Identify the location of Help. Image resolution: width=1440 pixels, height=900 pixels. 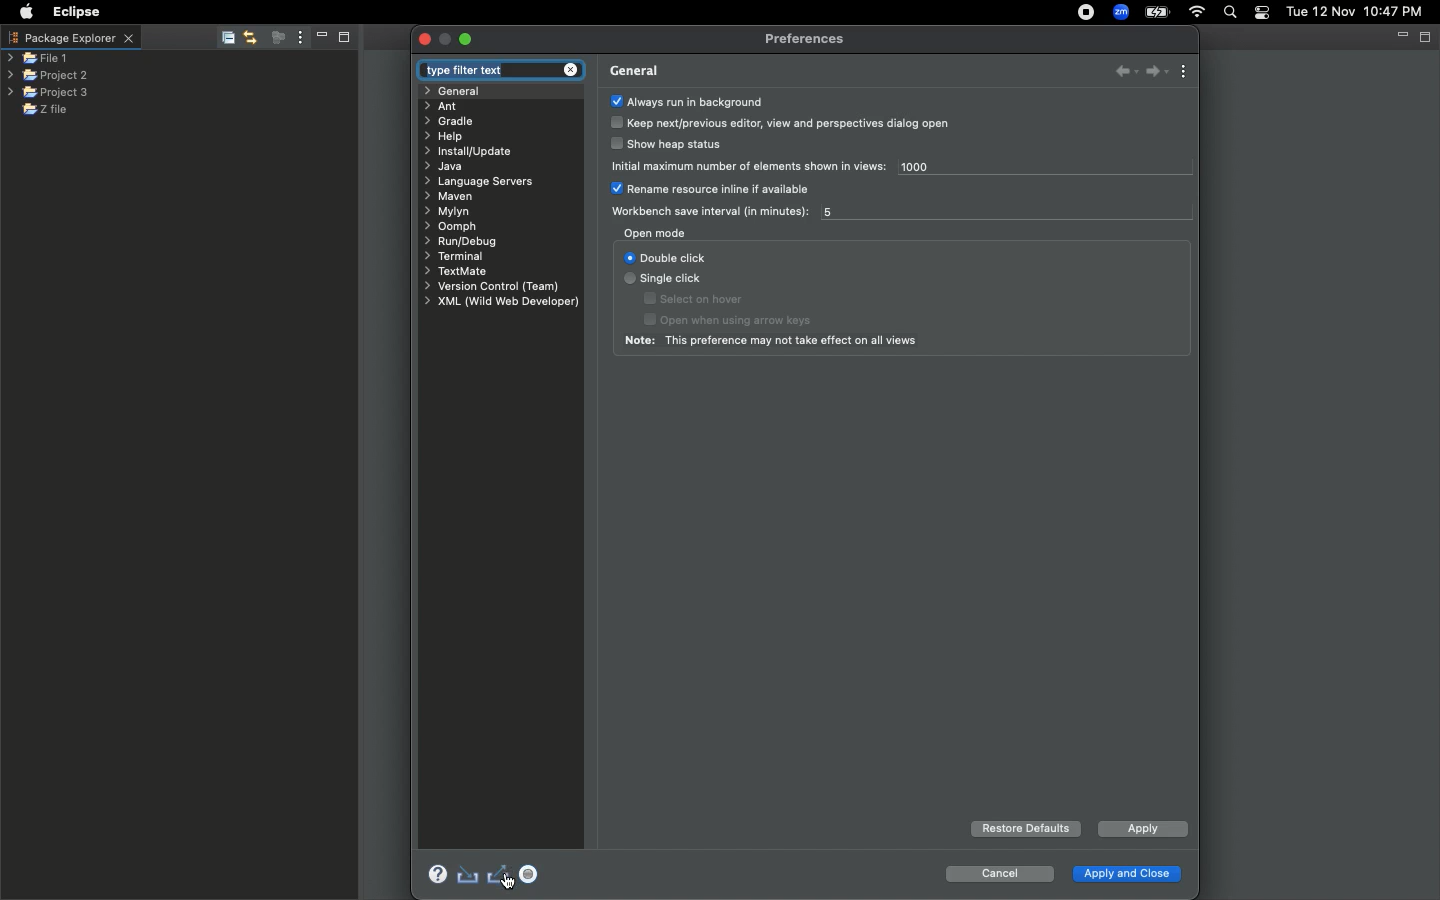
(432, 872).